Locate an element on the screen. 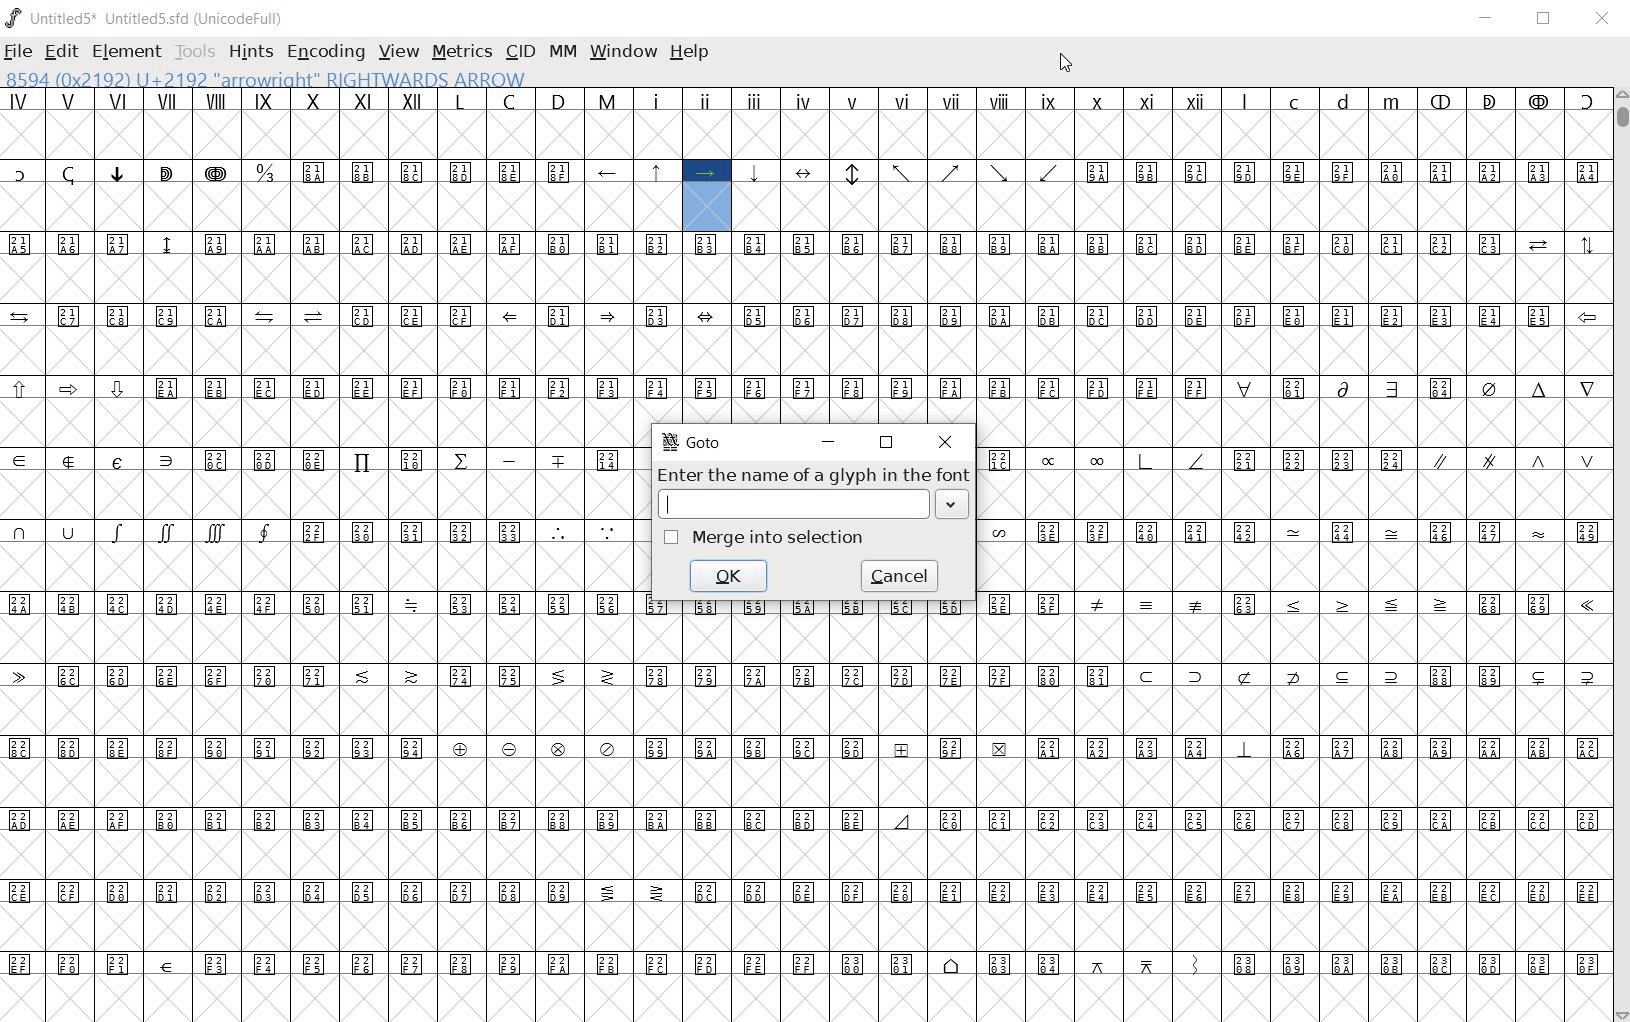  EDIT is located at coordinates (59, 51).